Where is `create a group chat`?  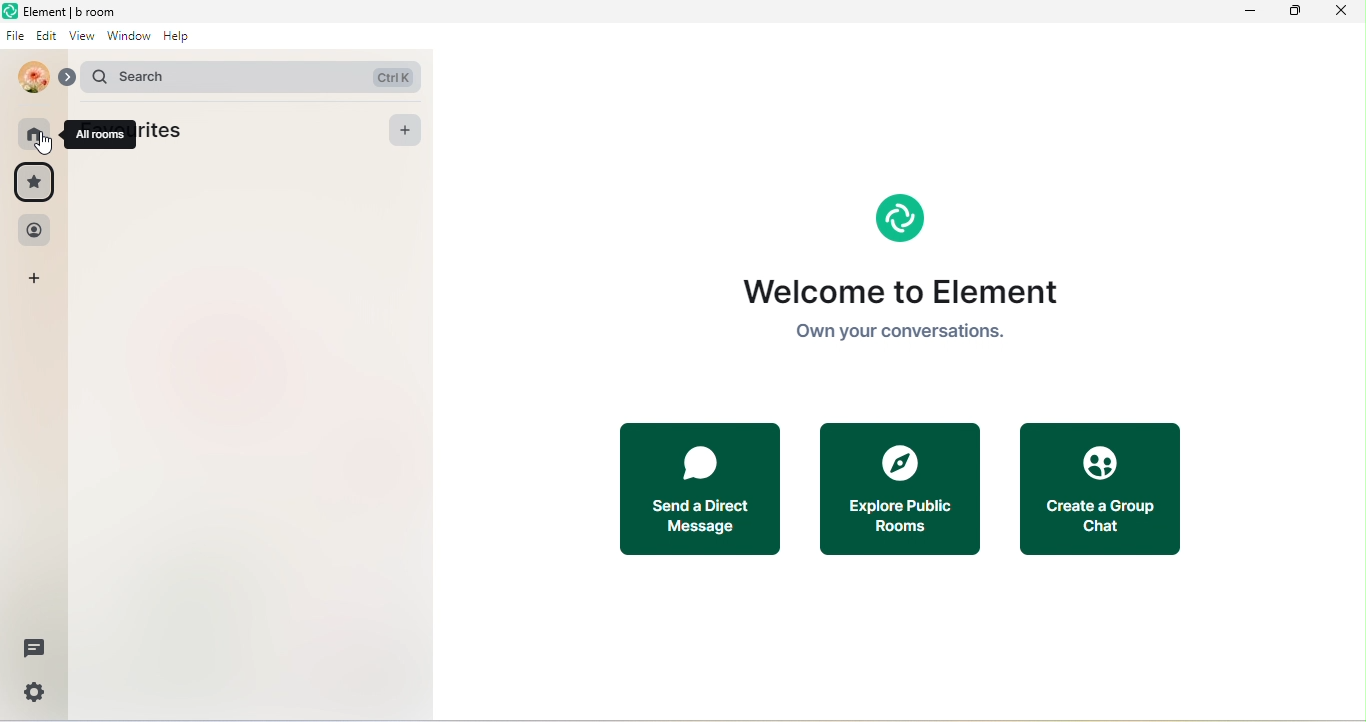 create a group chat is located at coordinates (1098, 487).